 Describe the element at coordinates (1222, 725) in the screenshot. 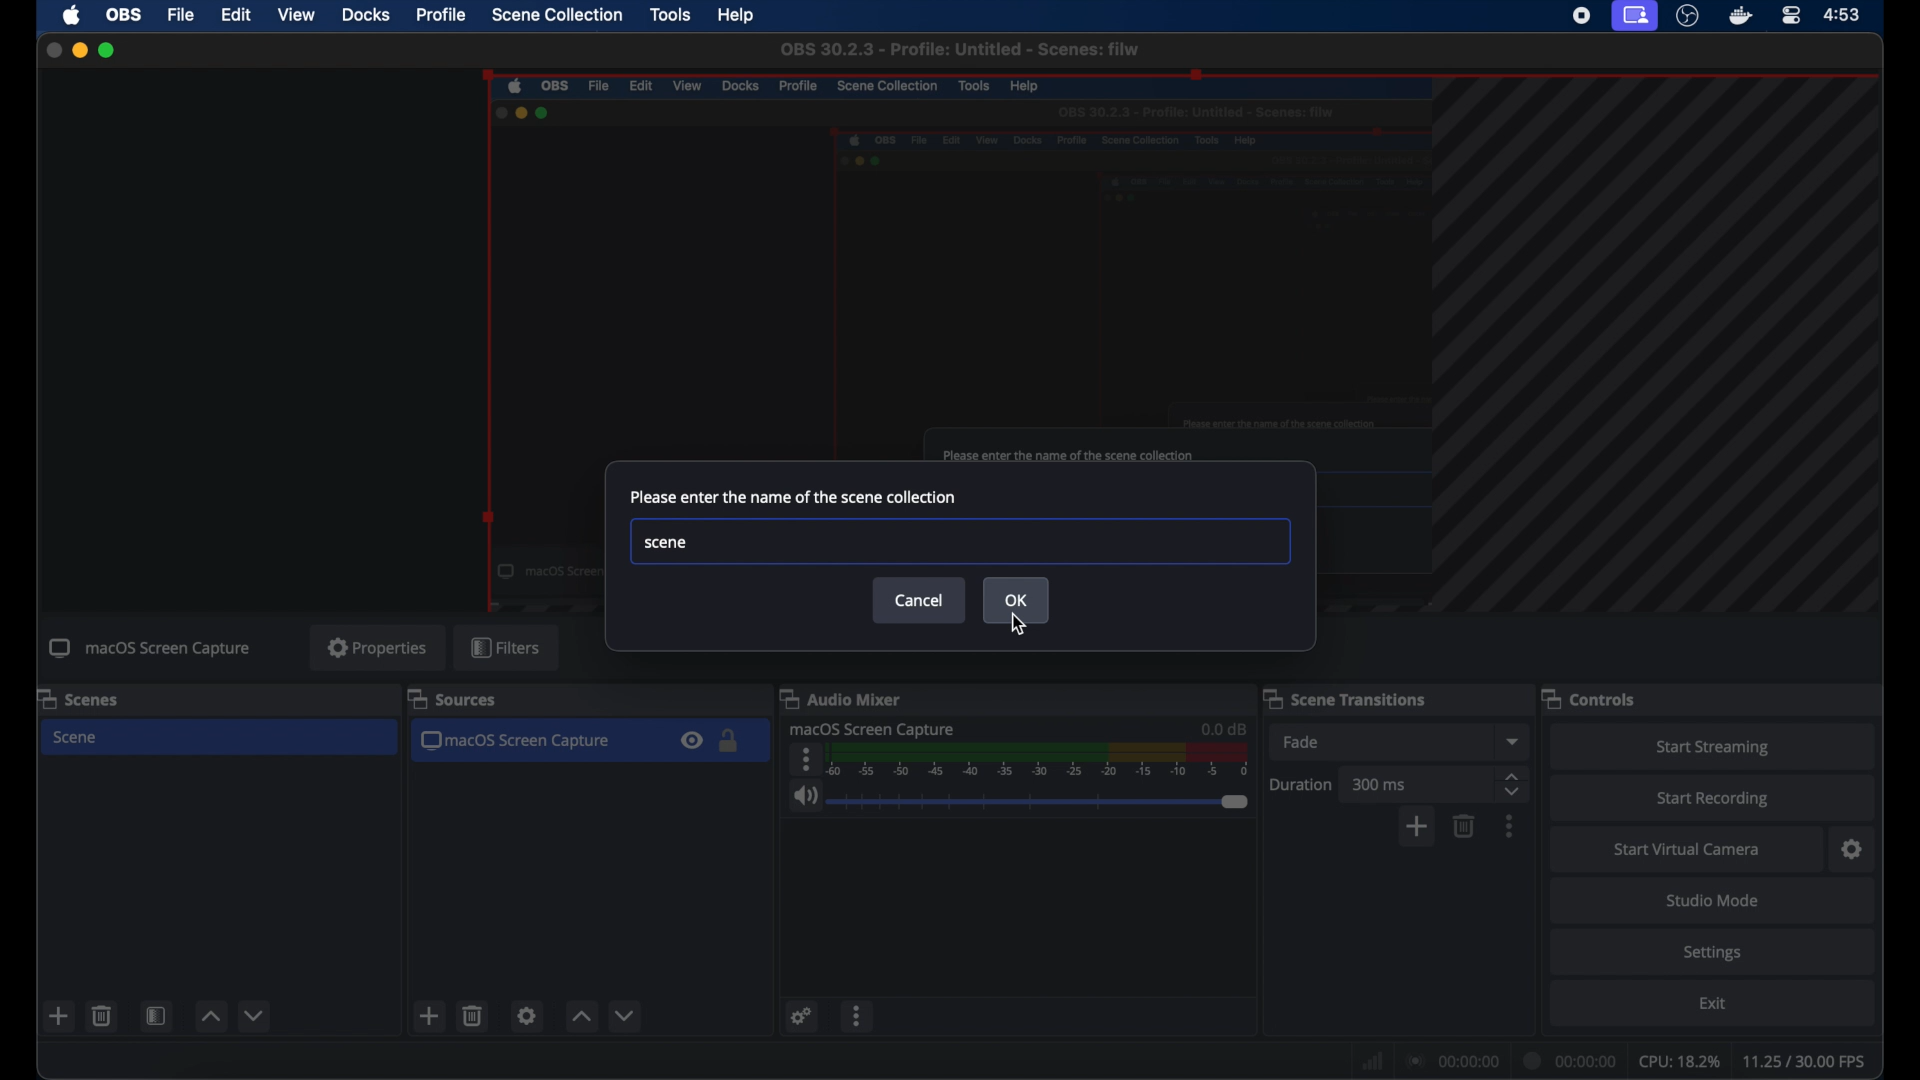

I see `0.00 db` at that location.